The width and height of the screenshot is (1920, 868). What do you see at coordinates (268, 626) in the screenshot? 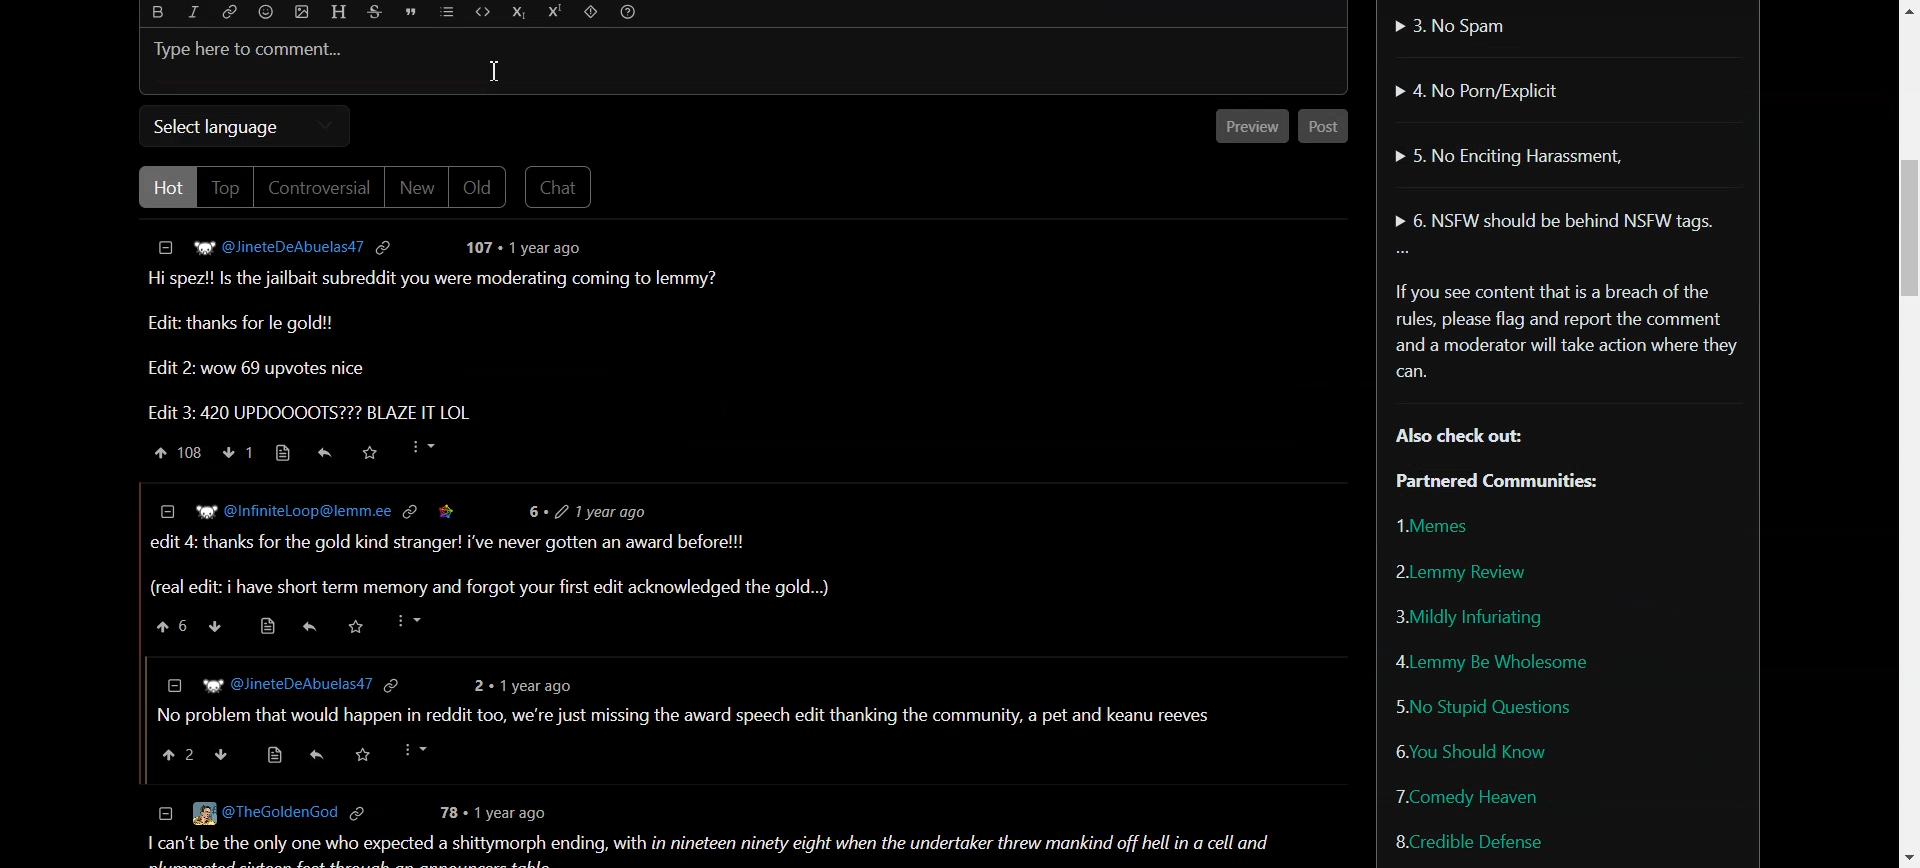
I see `source` at bounding box center [268, 626].